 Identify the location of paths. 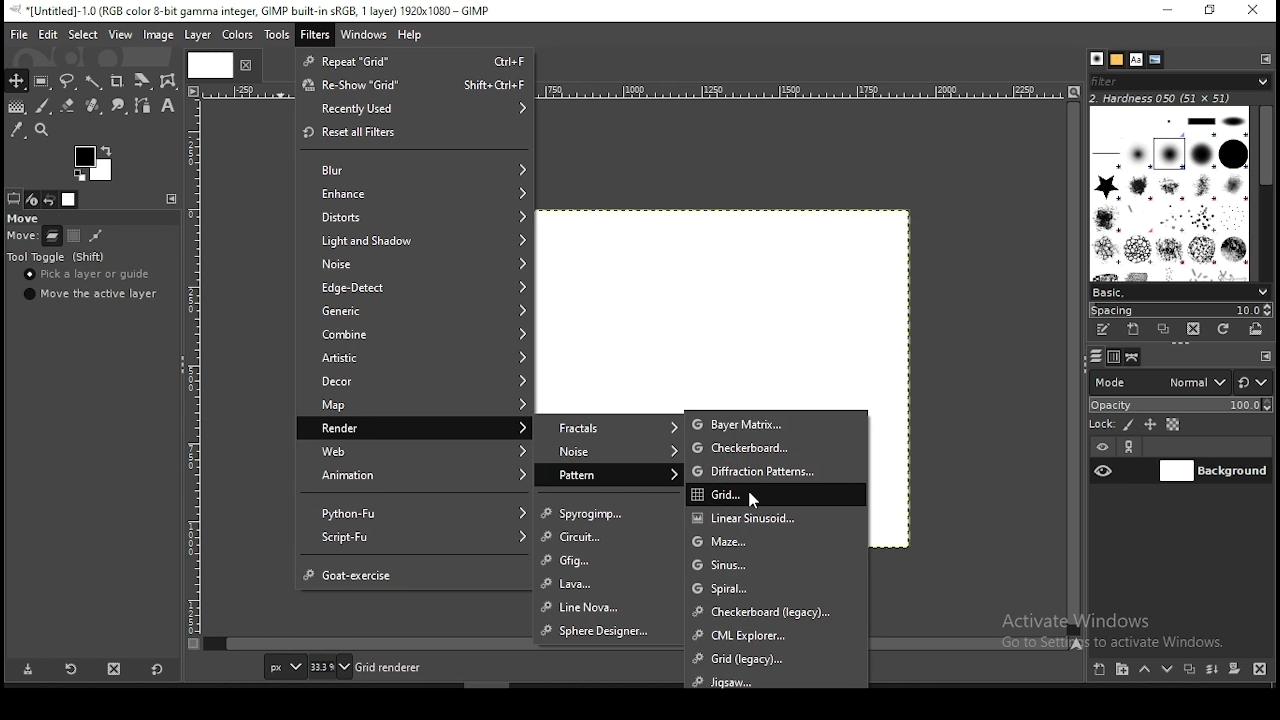
(1136, 358).